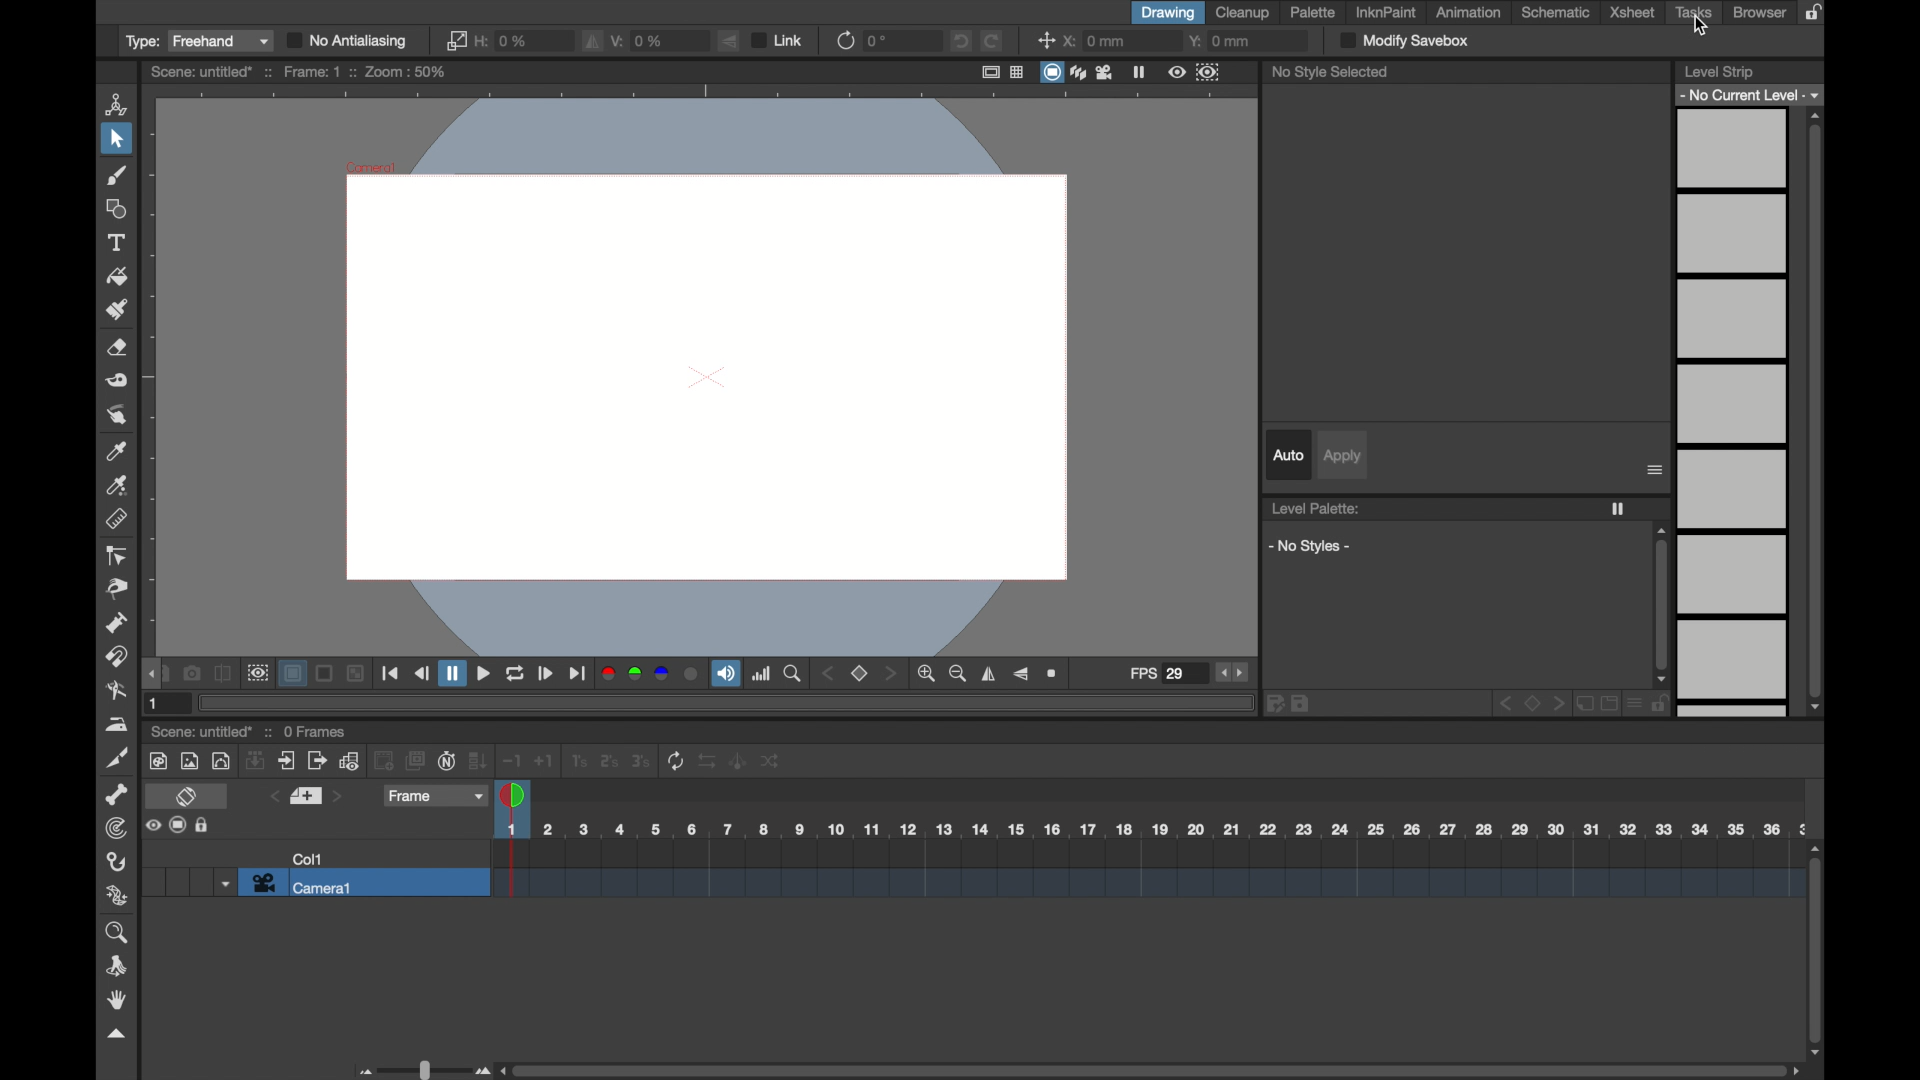  I want to click on no style selected, so click(1333, 75).